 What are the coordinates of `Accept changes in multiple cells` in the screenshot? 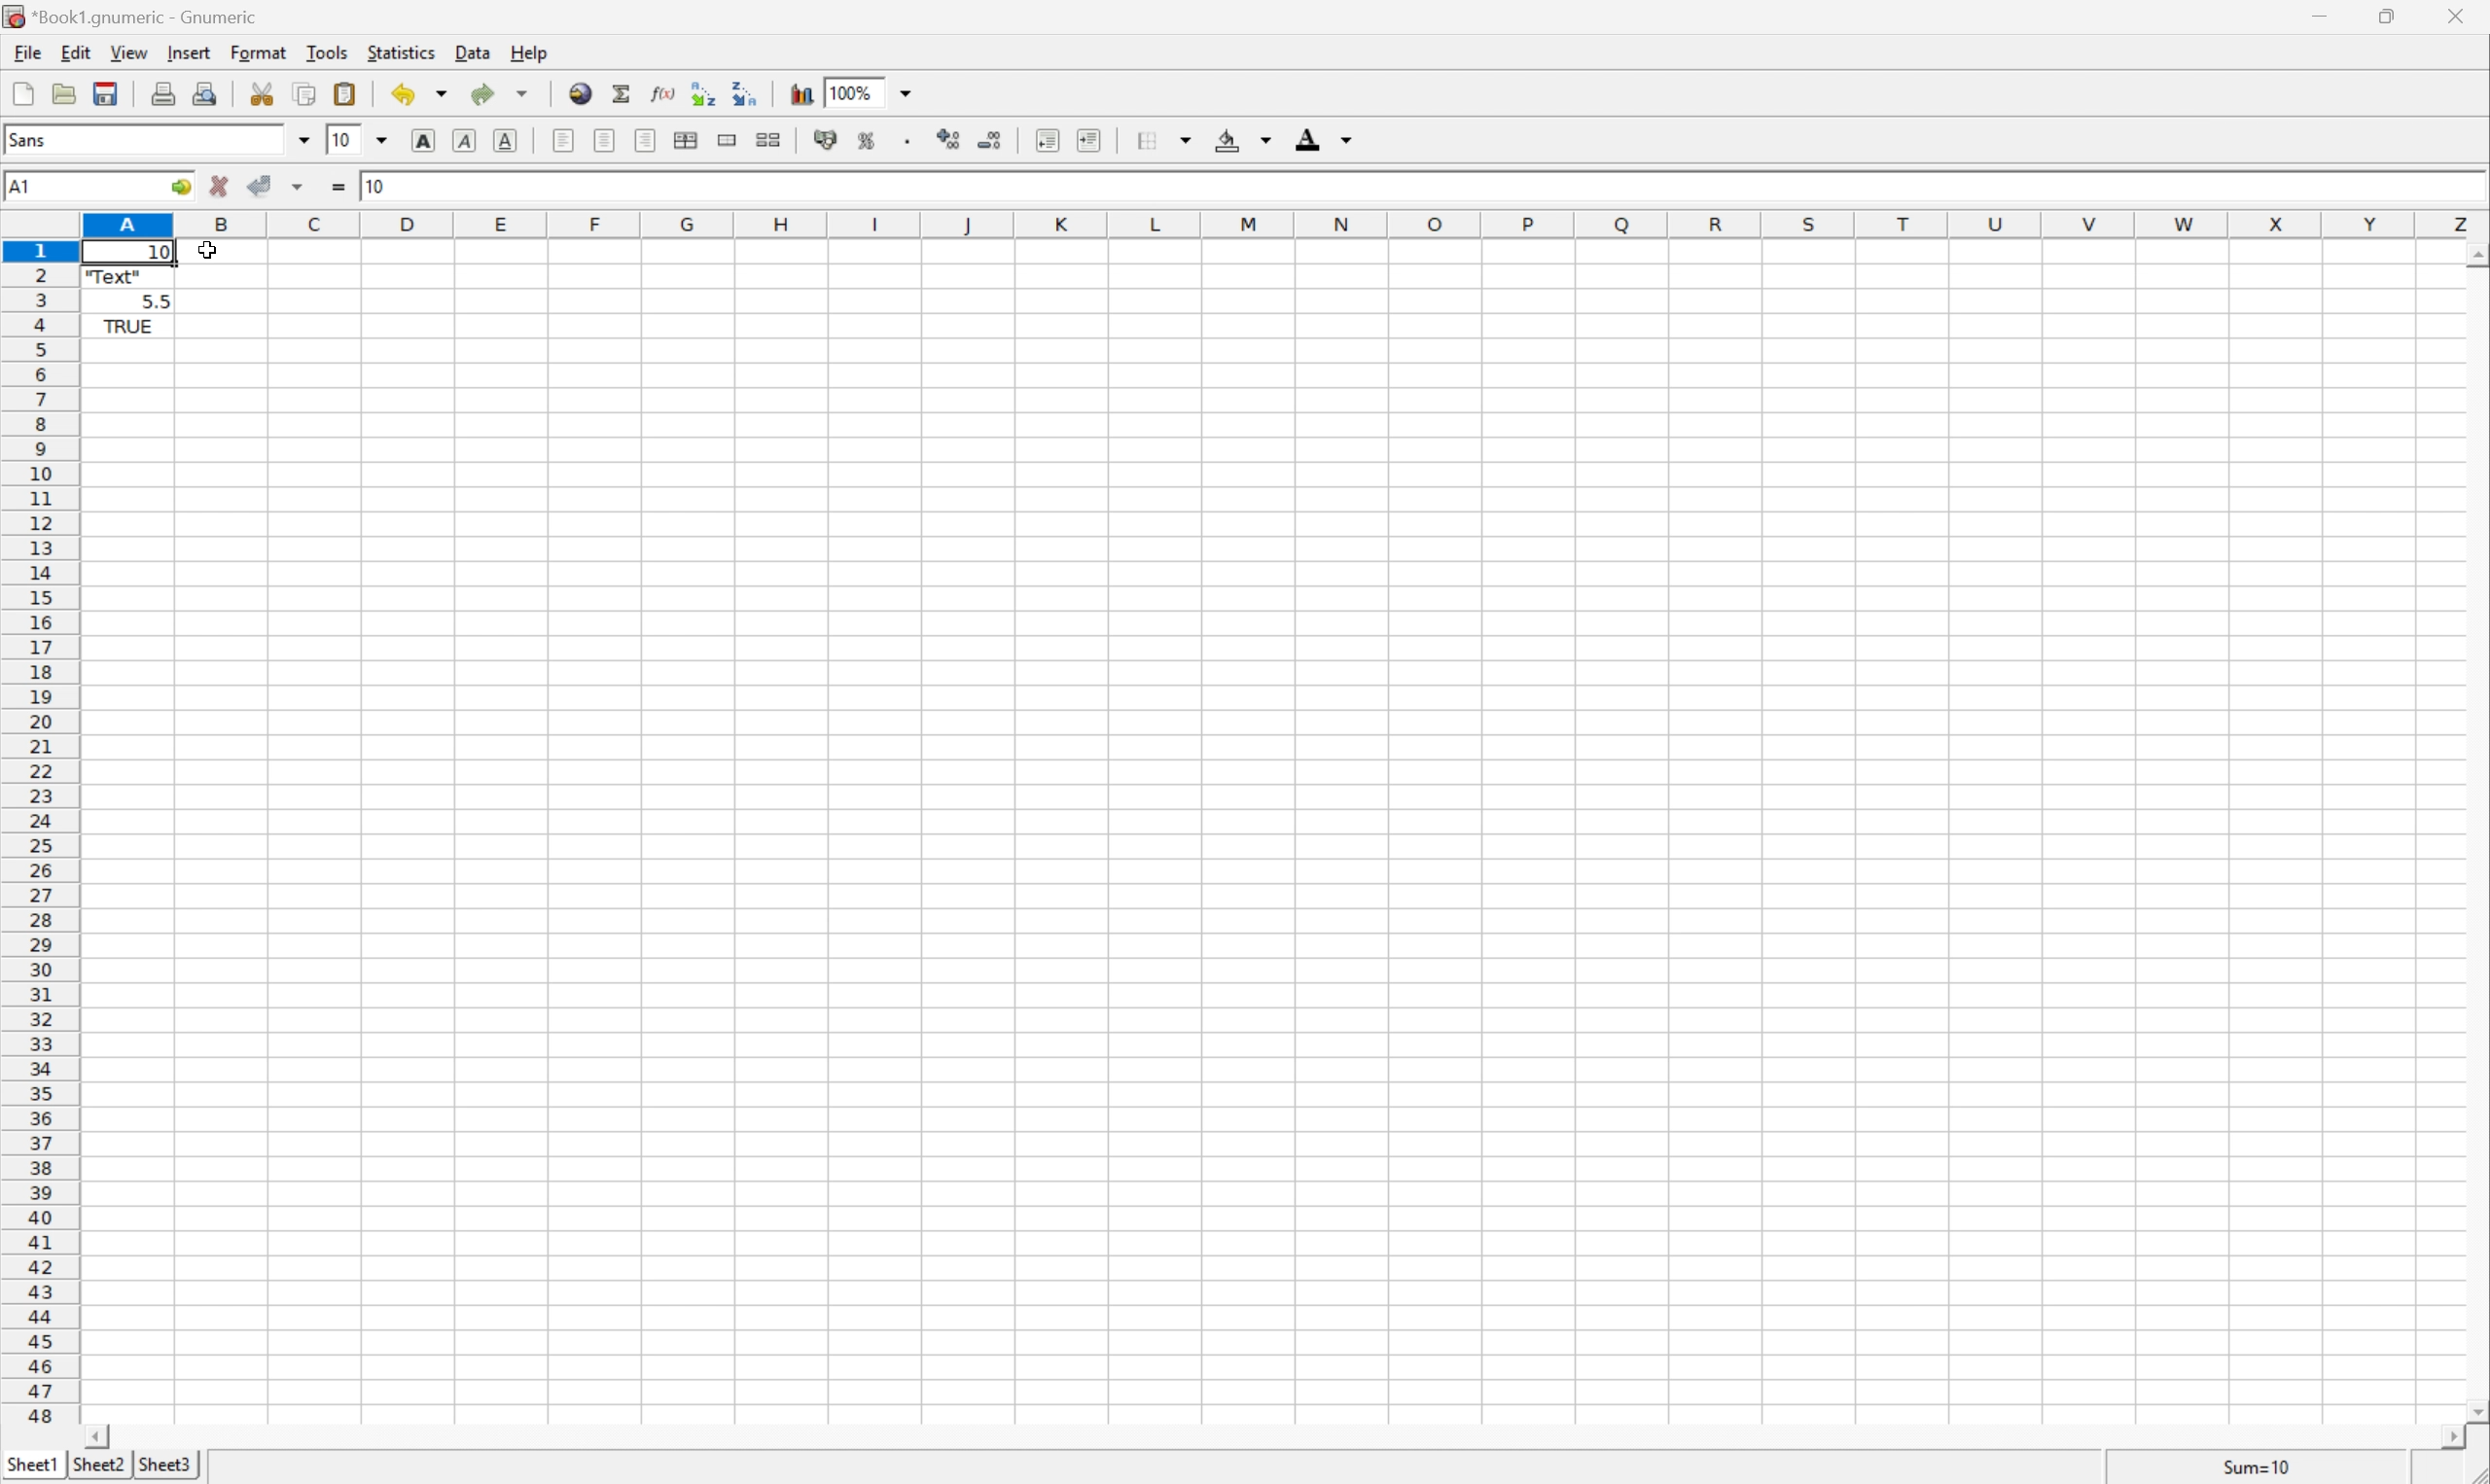 It's located at (297, 188).